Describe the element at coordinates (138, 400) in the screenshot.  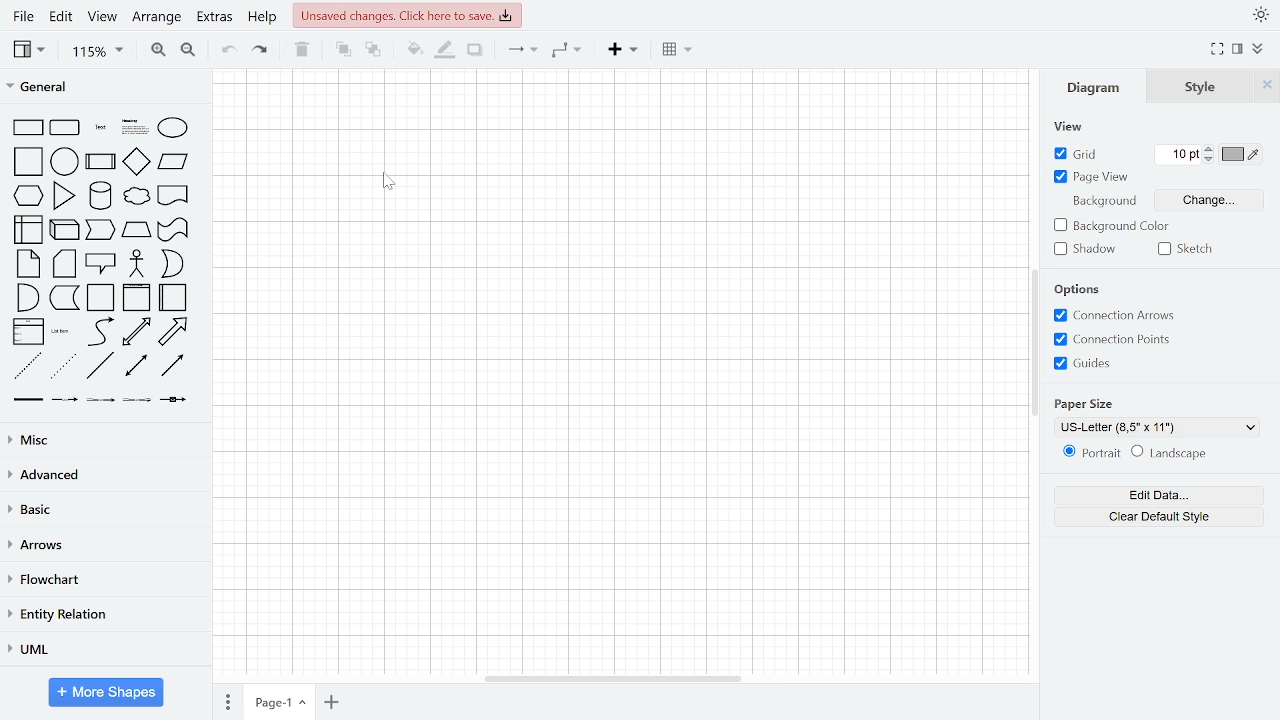
I see `connector with 3 labels` at that location.